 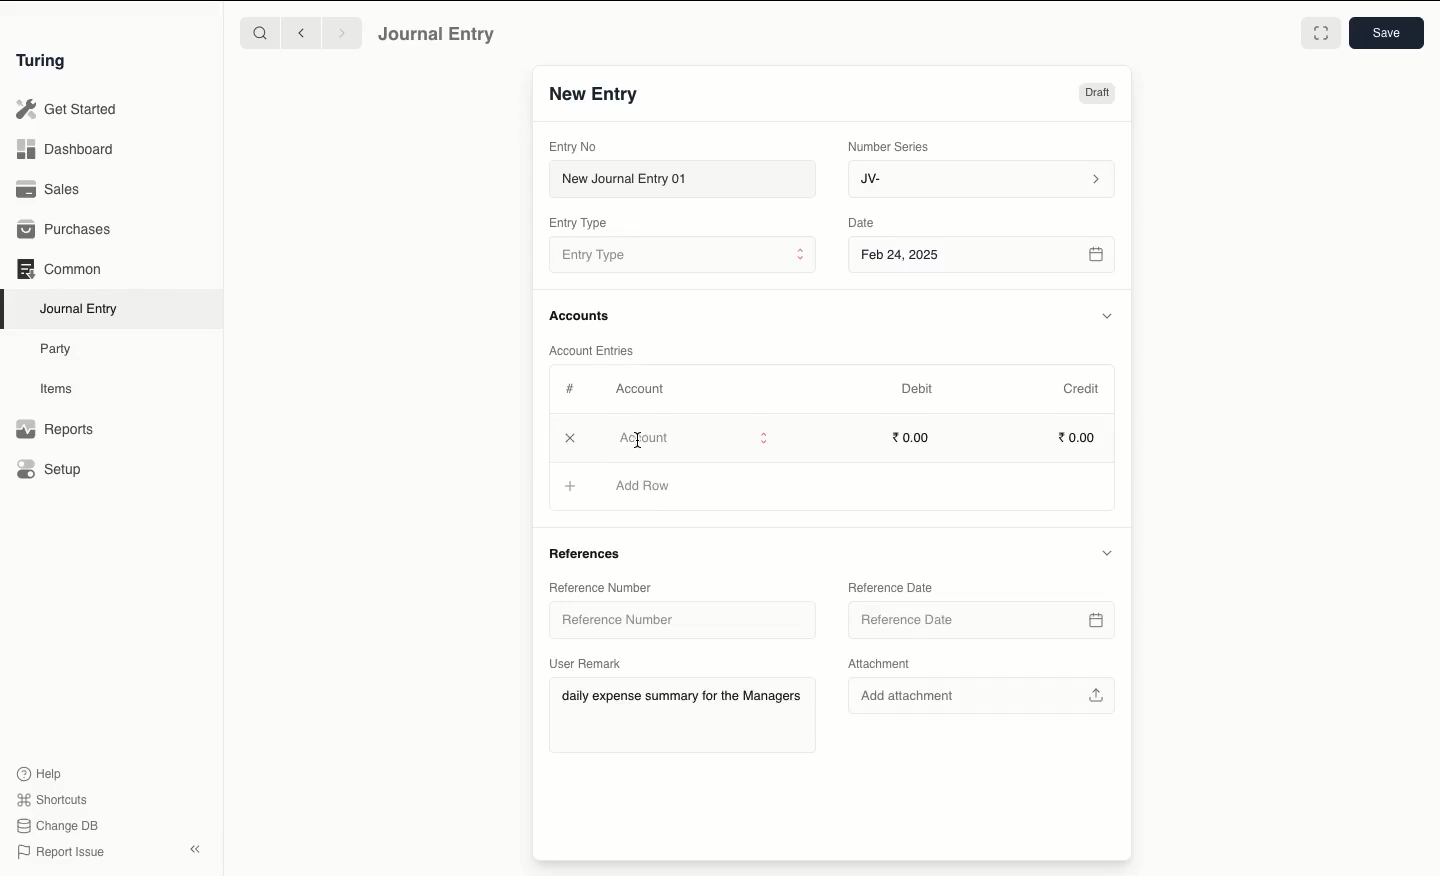 I want to click on Setup, so click(x=50, y=468).